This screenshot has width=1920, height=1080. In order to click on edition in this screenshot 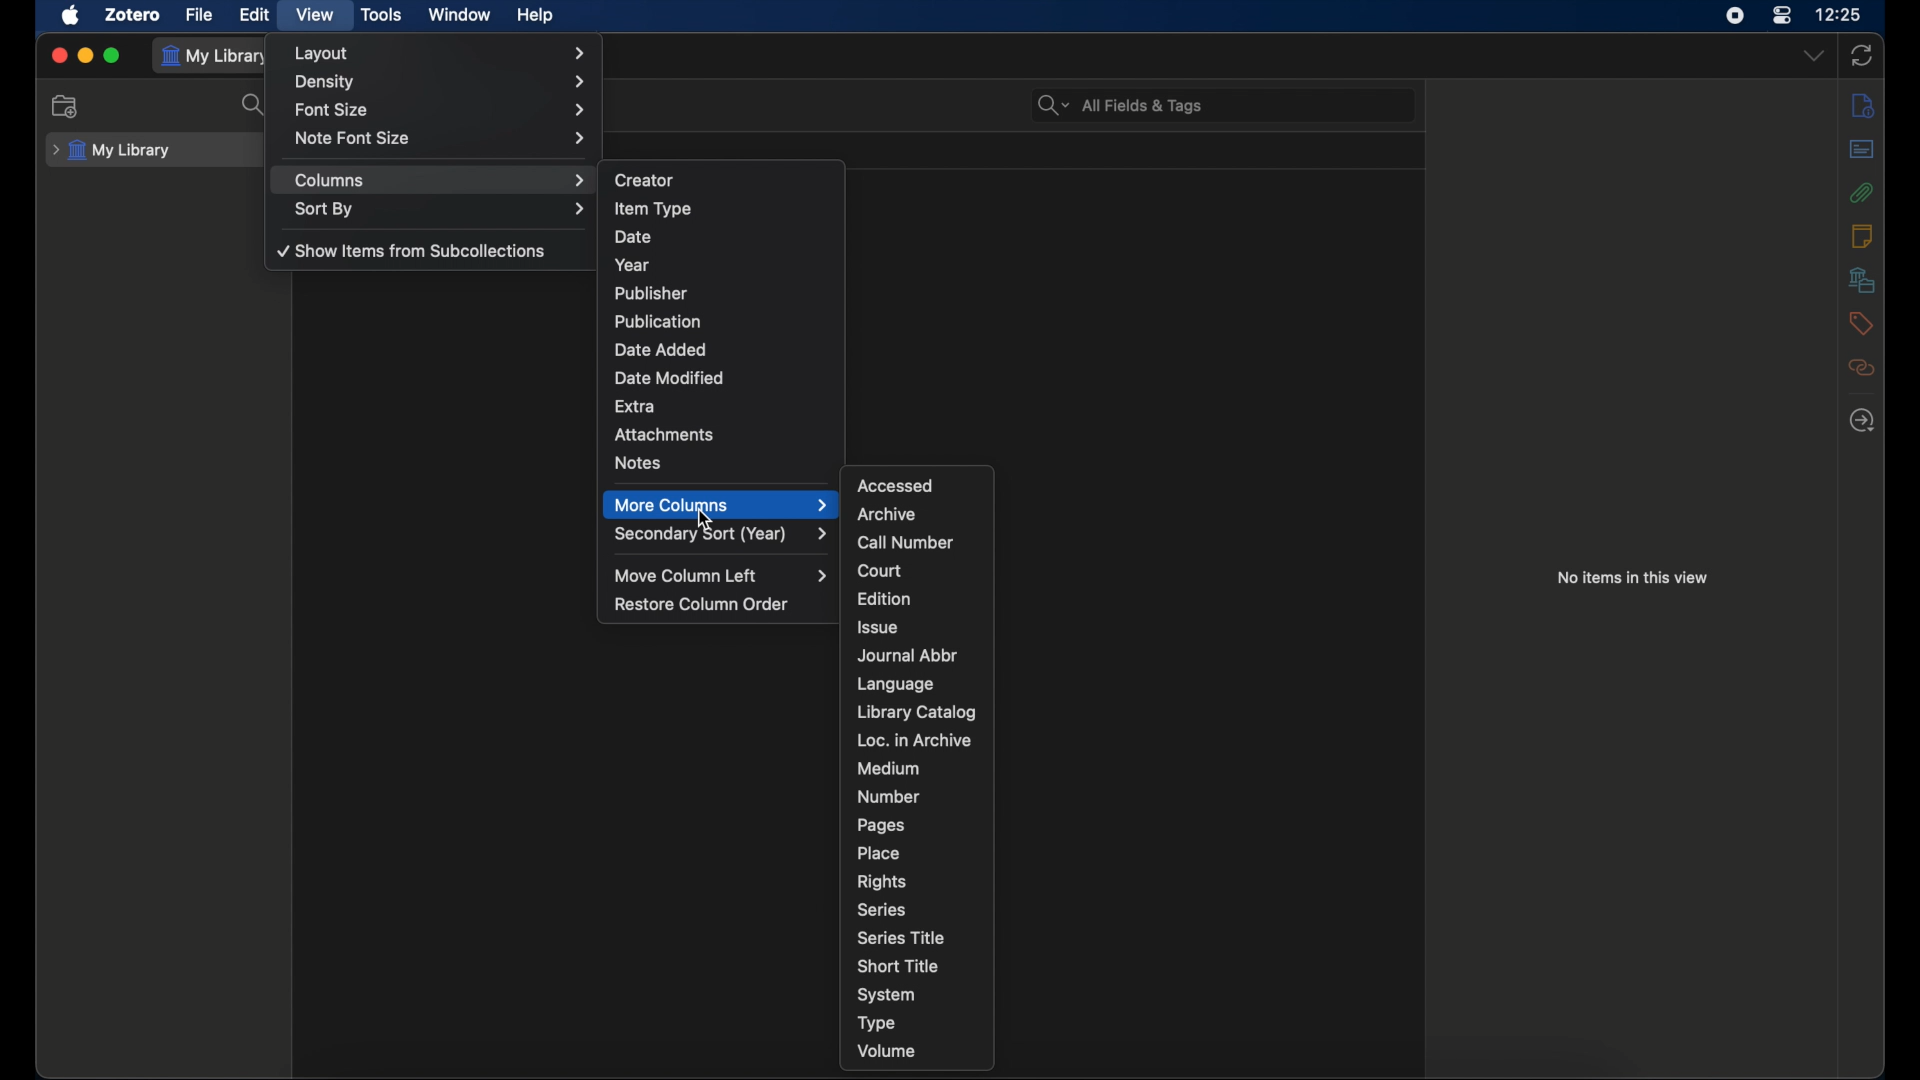, I will do `click(887, 599)`.